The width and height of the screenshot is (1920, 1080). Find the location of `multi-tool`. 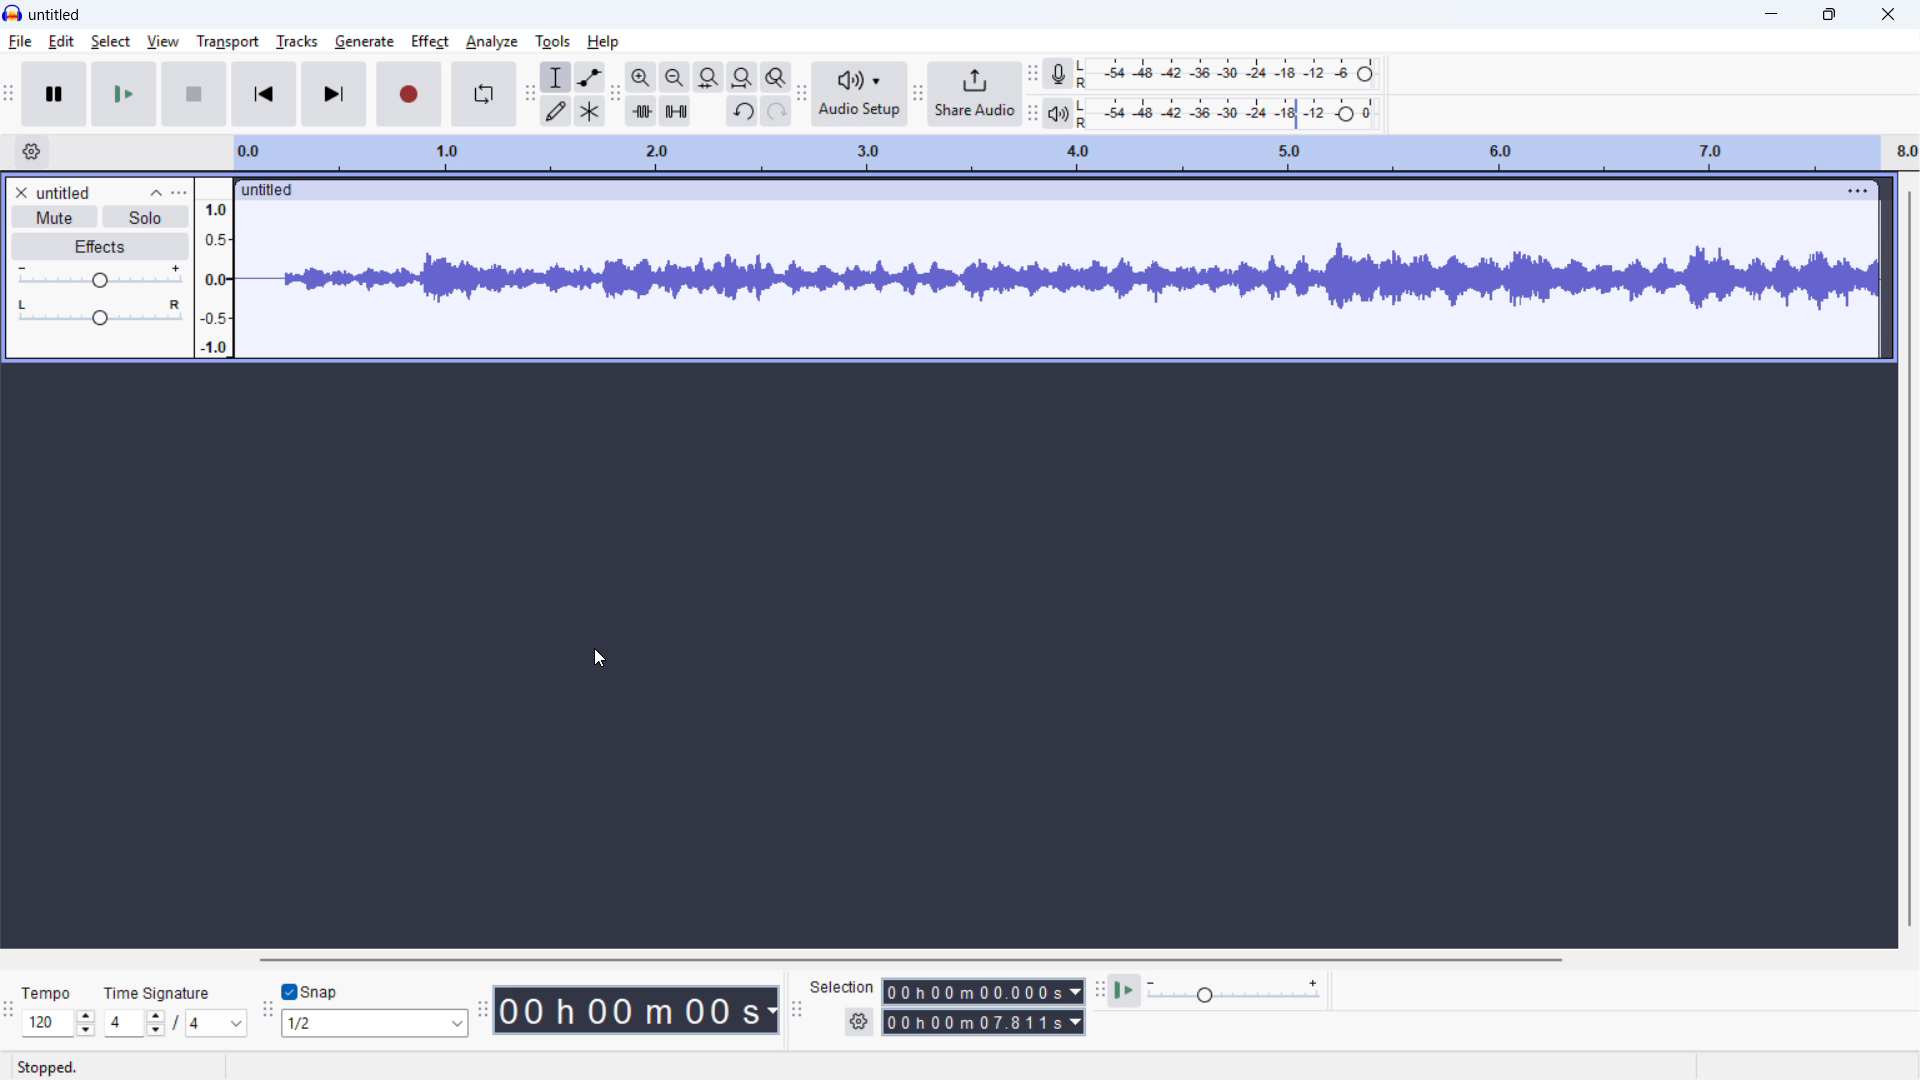

multi-tool is located at coordinates (588, 112).